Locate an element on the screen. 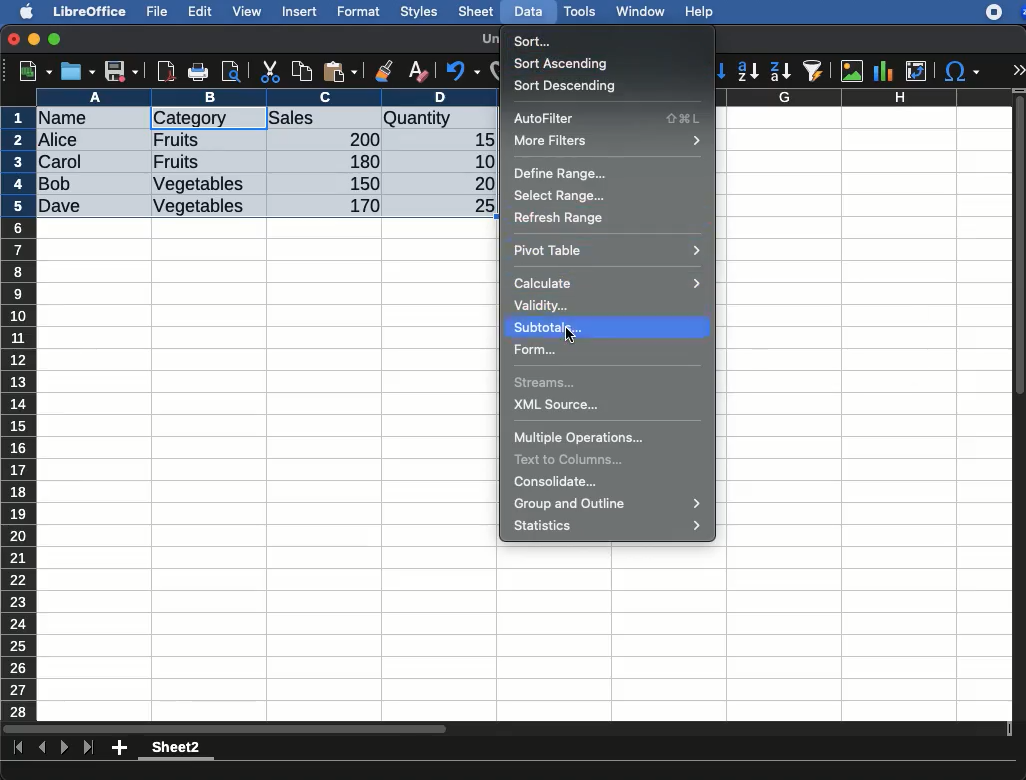 This screenshot has height=780, width=1026. define range is located at coordinates (562, 174).